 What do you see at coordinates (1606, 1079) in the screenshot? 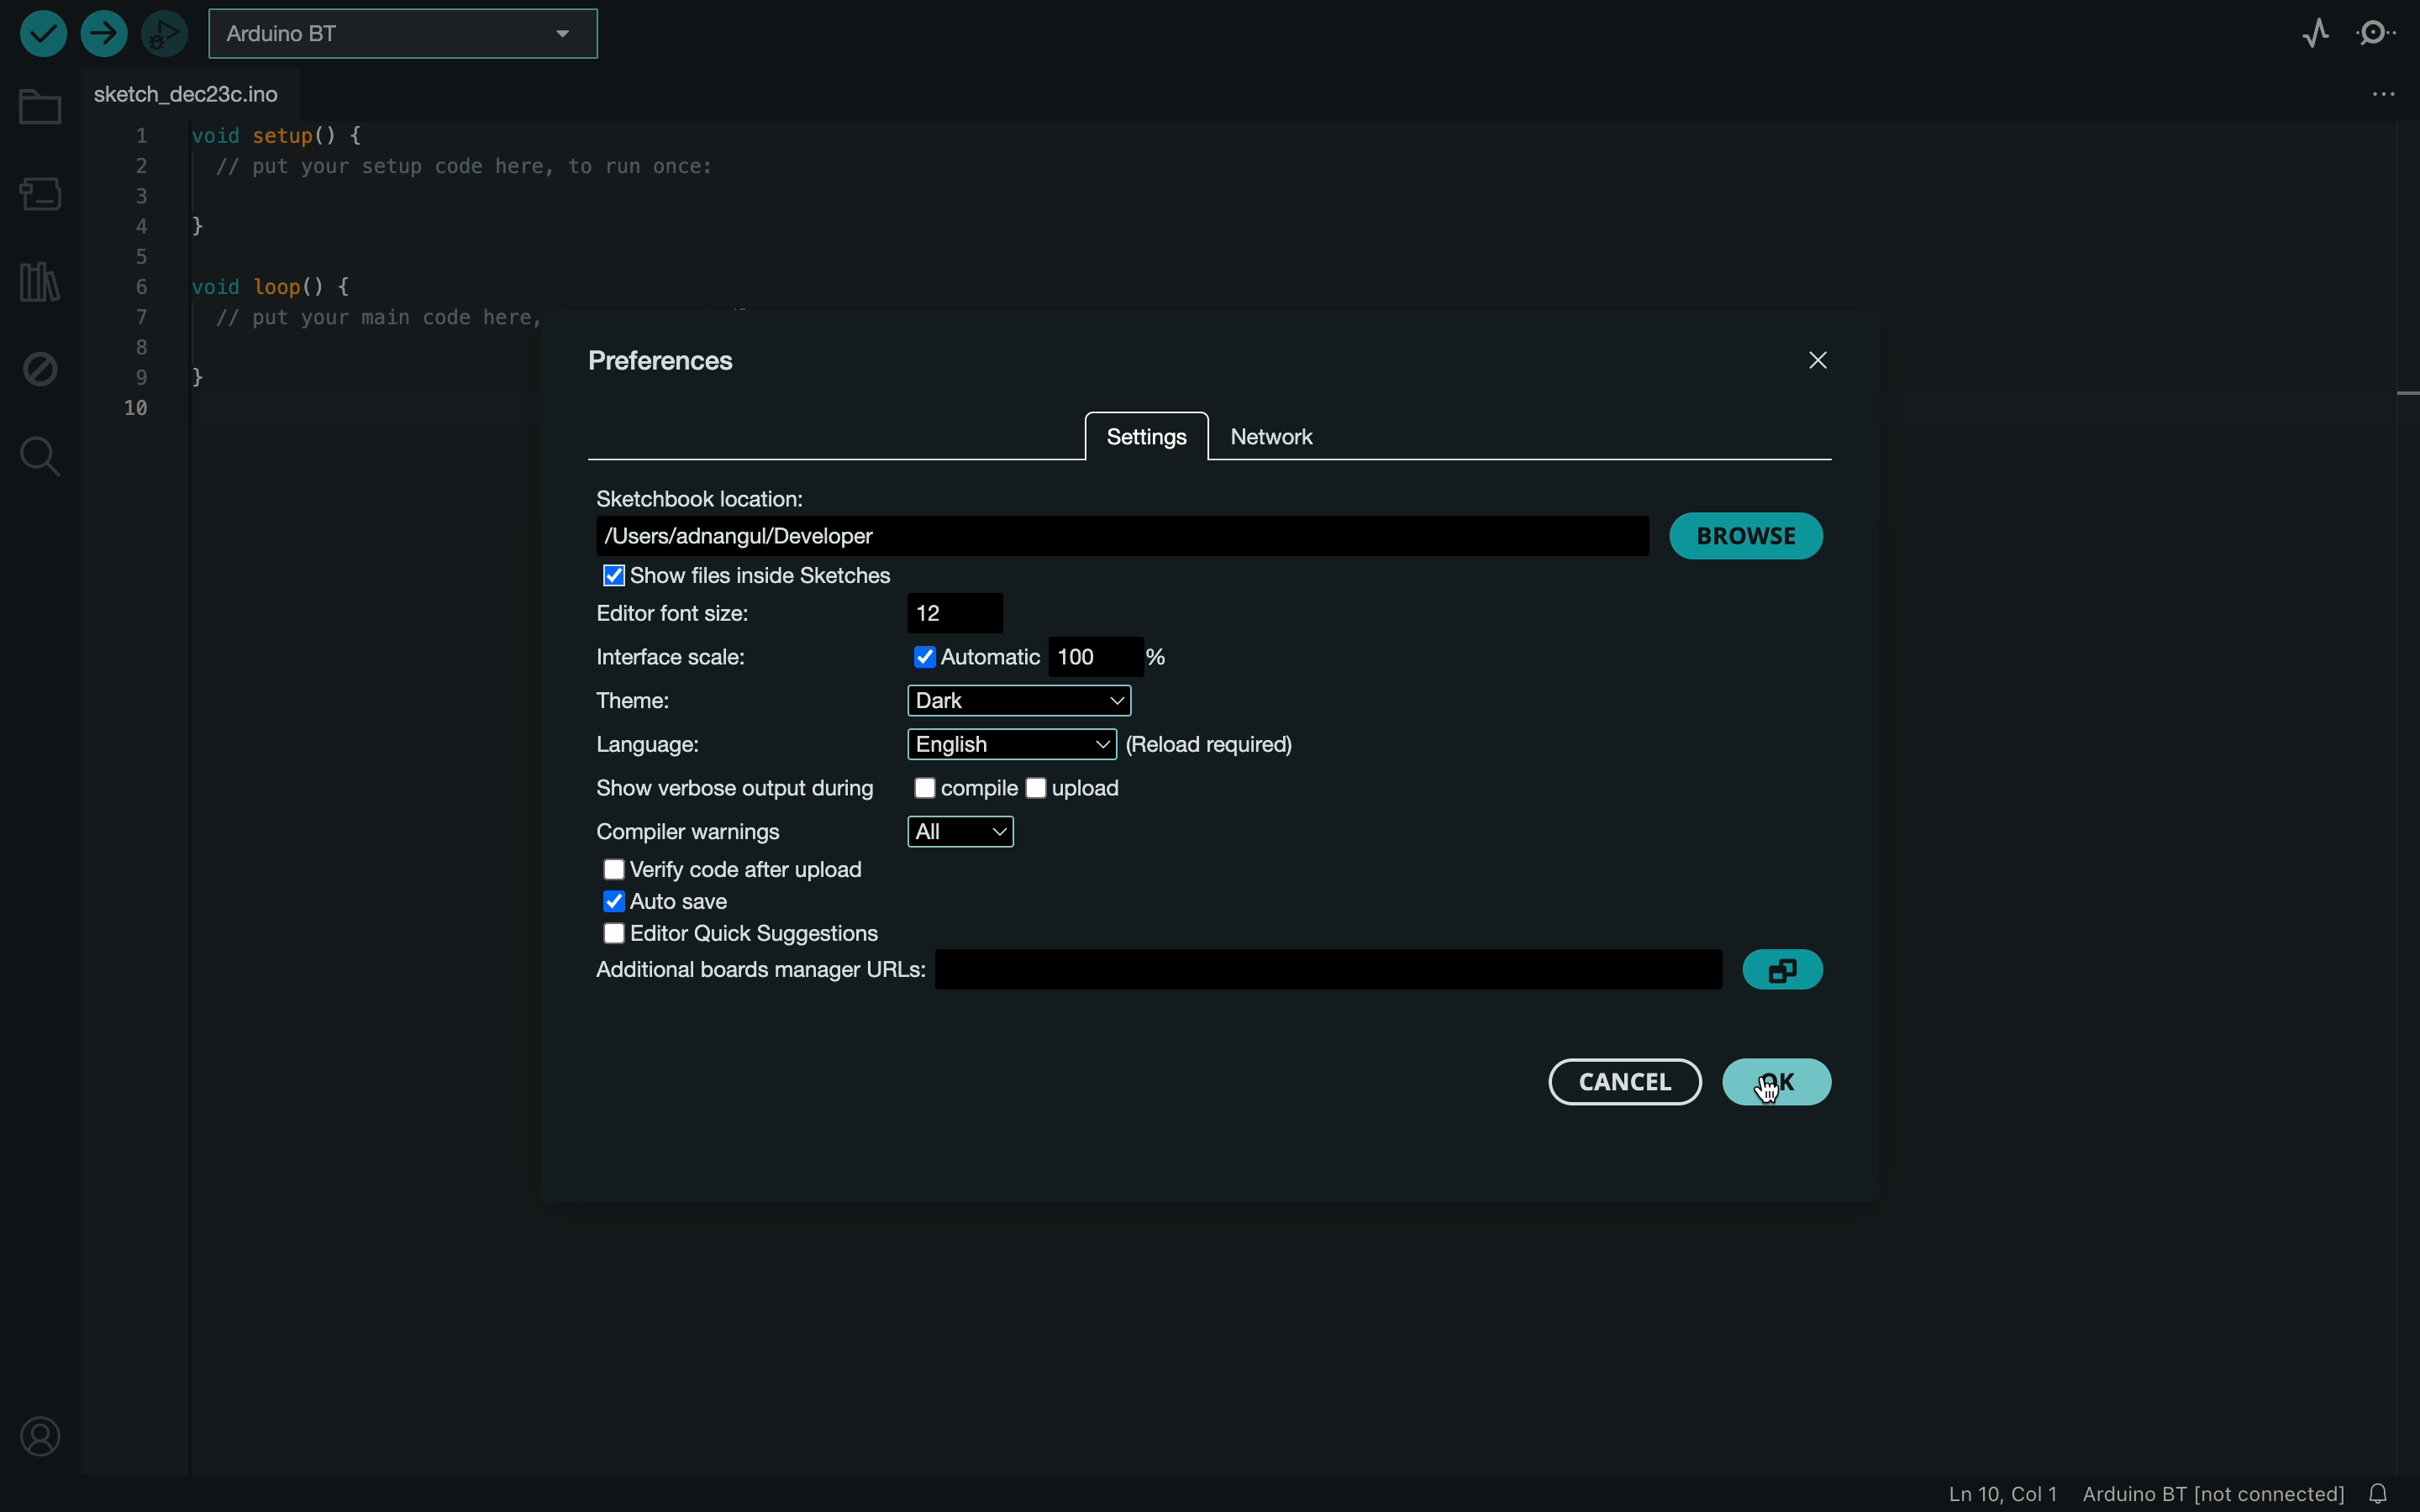
I see `cancel` at bounding box center [1606, 1079].